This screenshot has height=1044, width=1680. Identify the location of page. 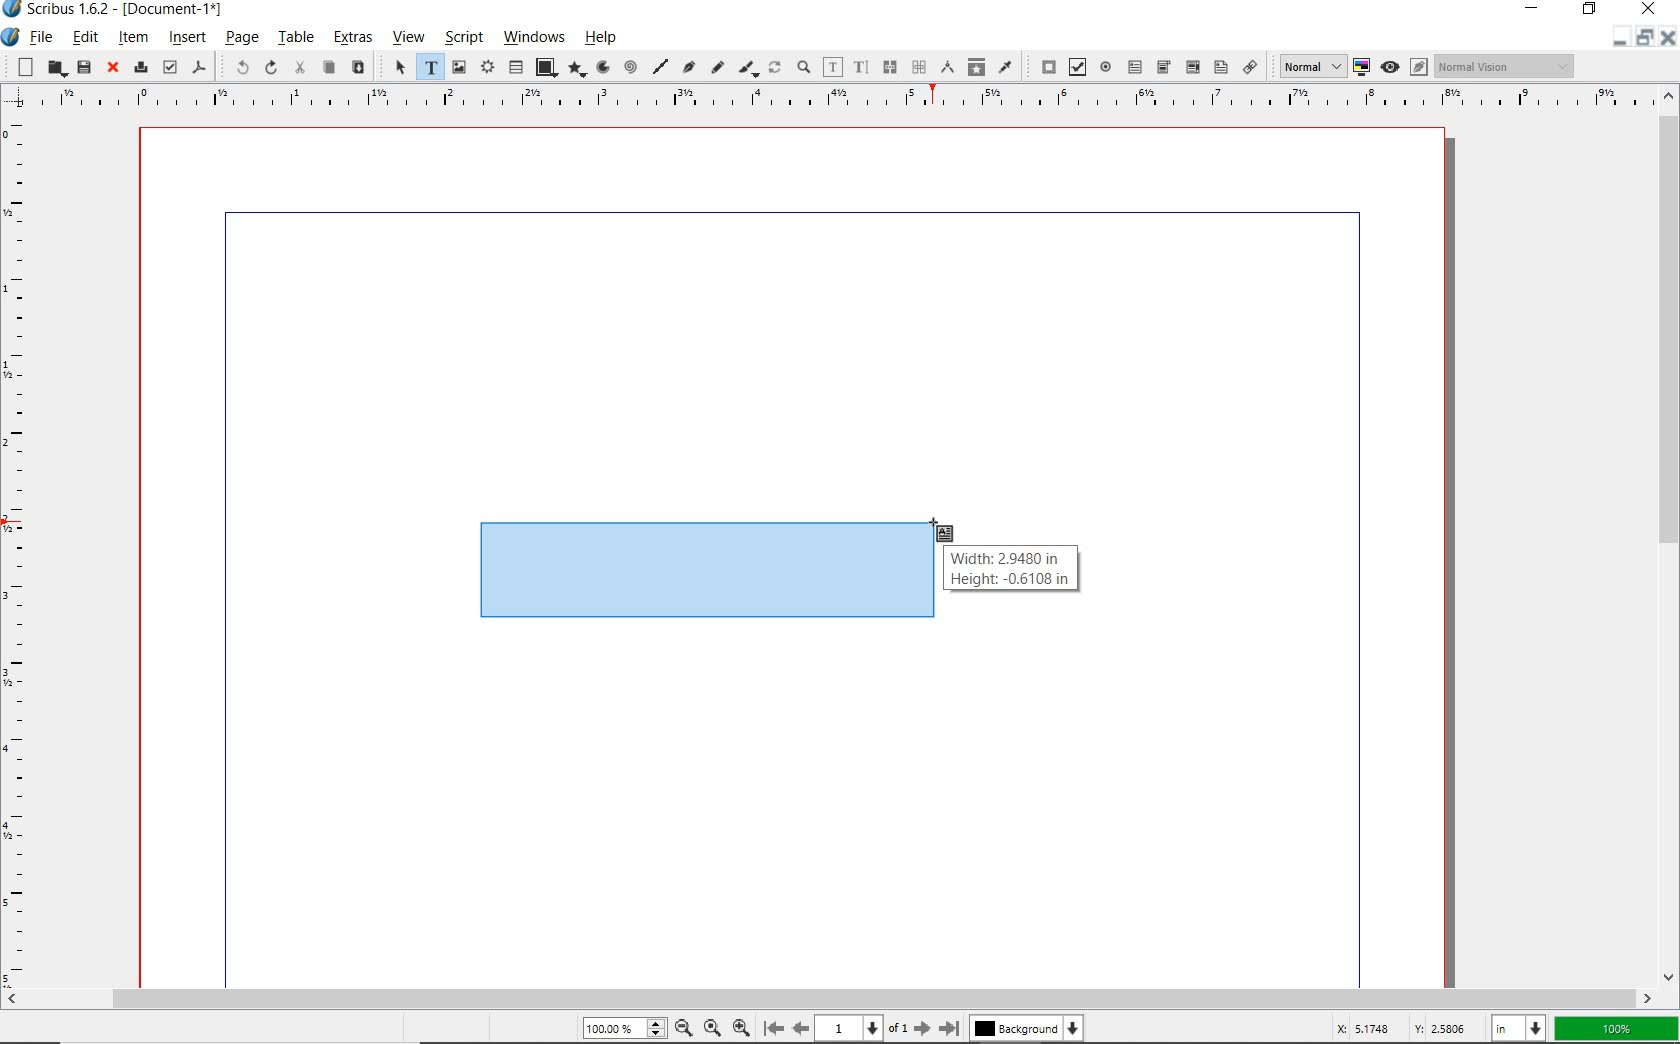
(241, 39).